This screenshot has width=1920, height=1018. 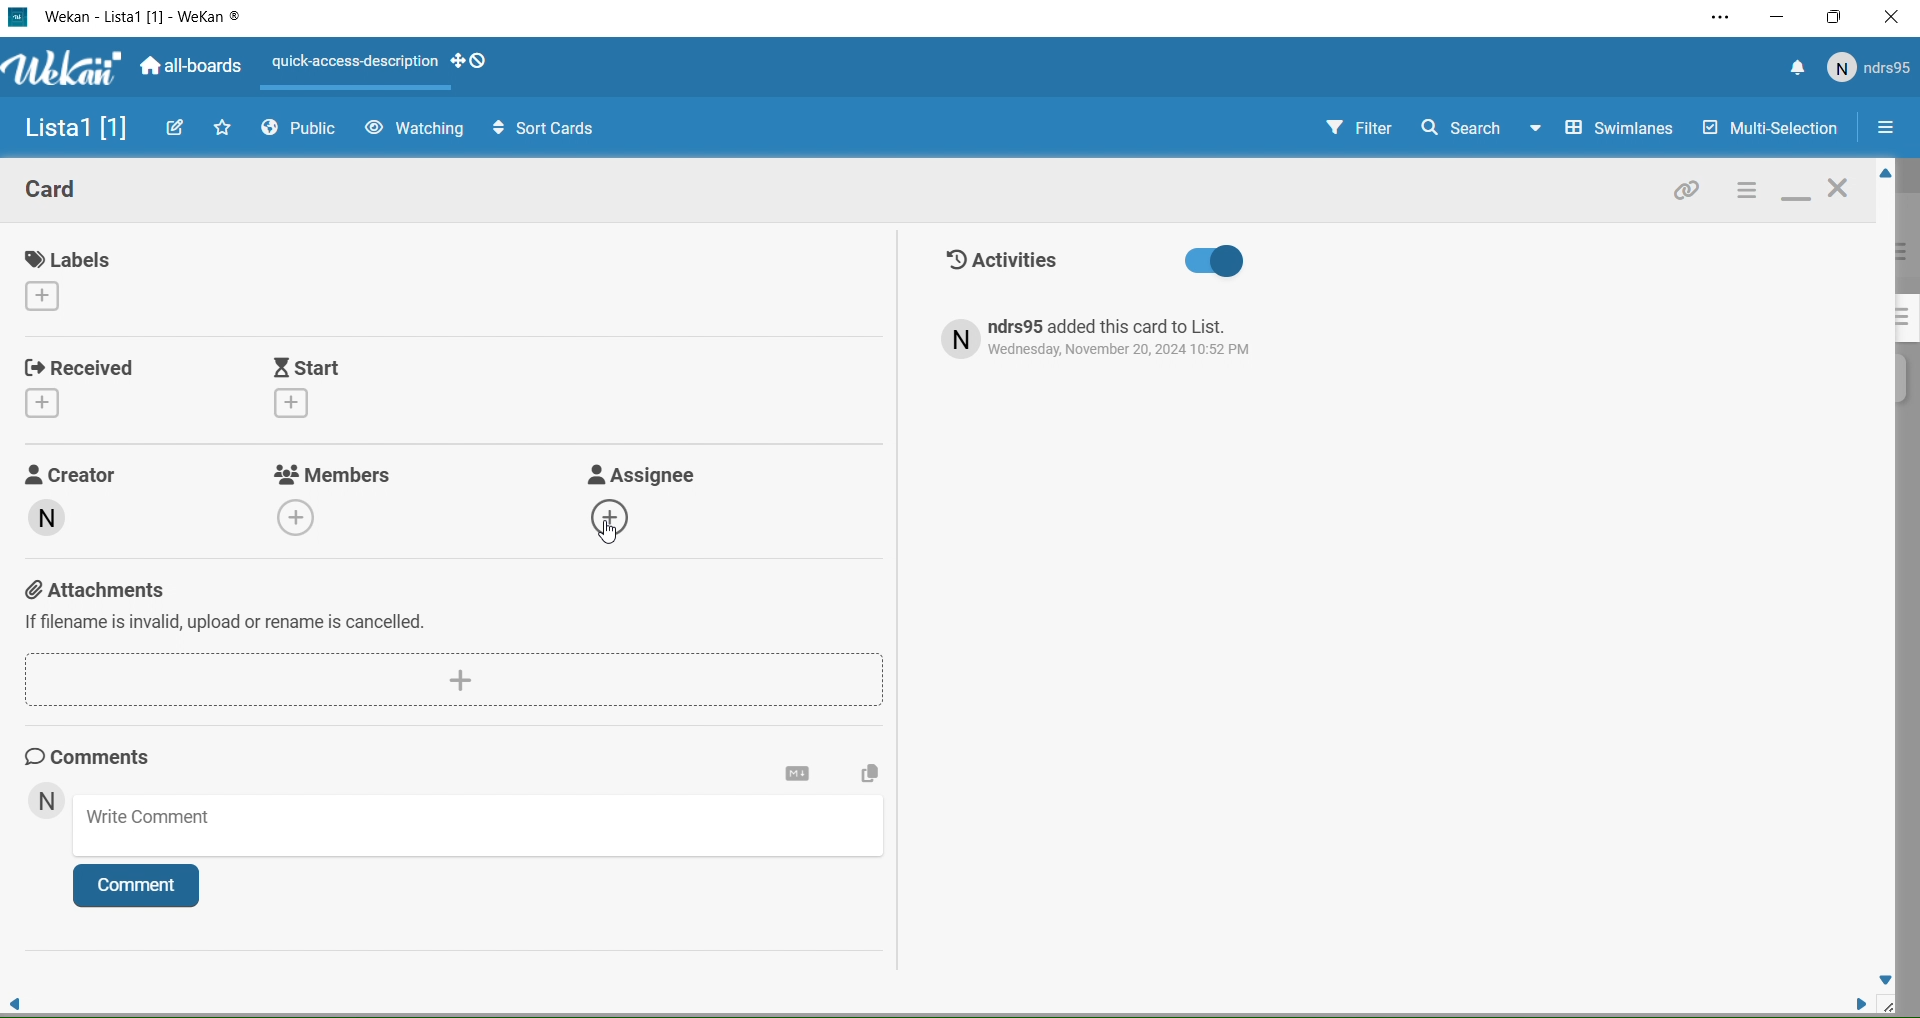 I want to click on minimise, so click(x=1796, y=194).